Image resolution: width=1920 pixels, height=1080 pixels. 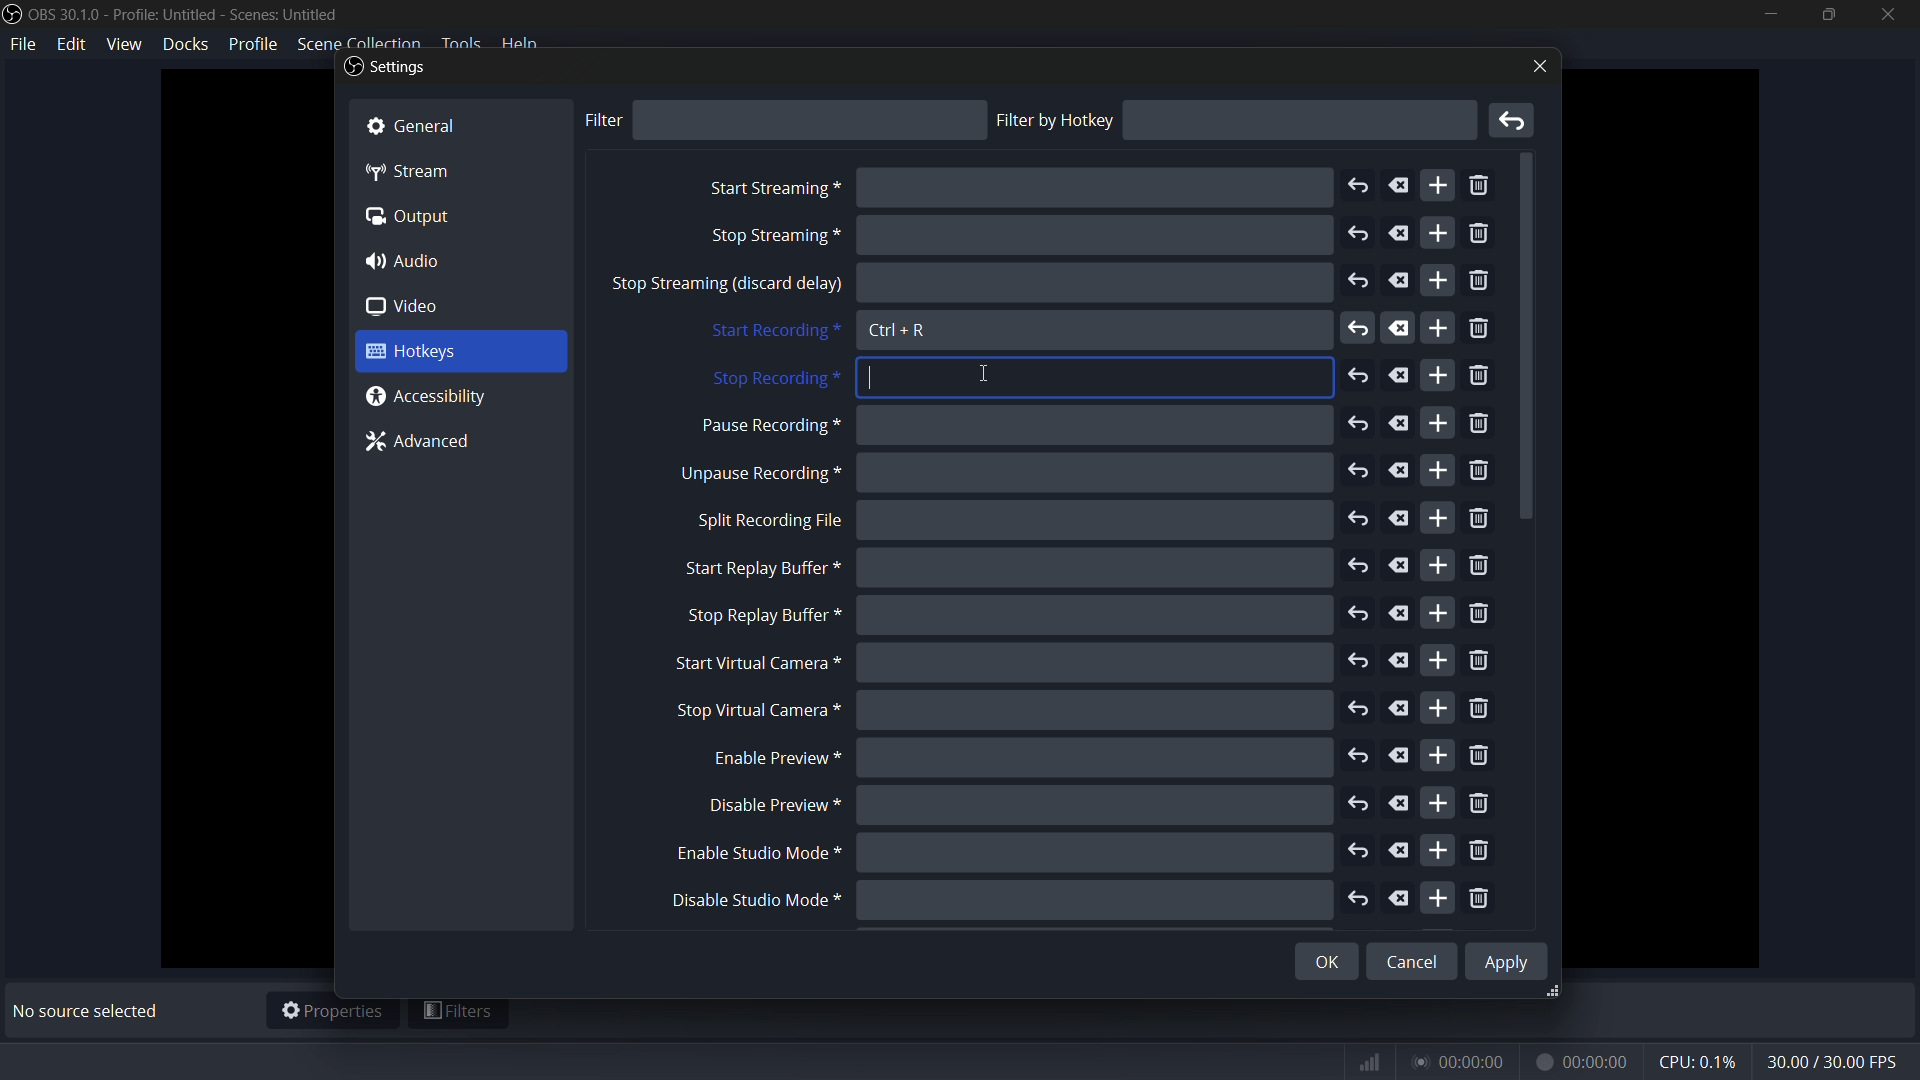 I want to click on No source selected, so click(x=91, y=1011).